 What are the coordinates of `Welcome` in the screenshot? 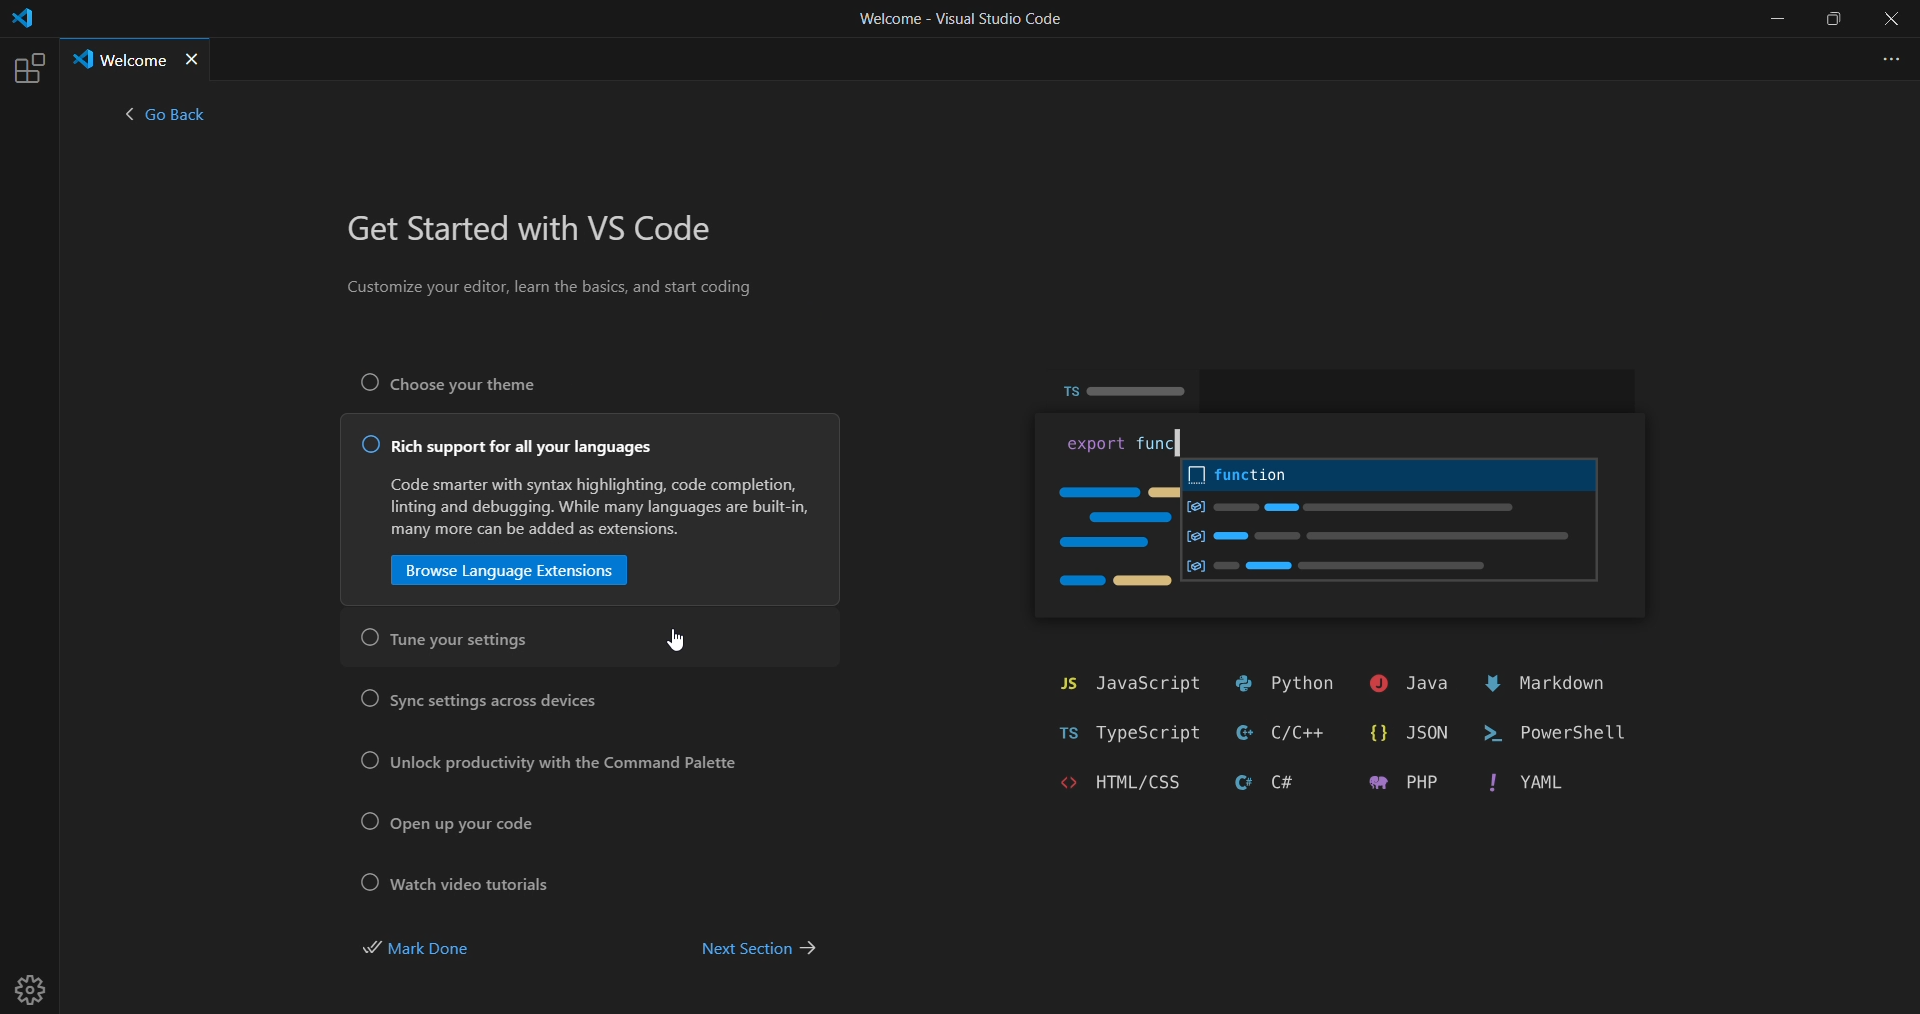 It's located at (118, 59).